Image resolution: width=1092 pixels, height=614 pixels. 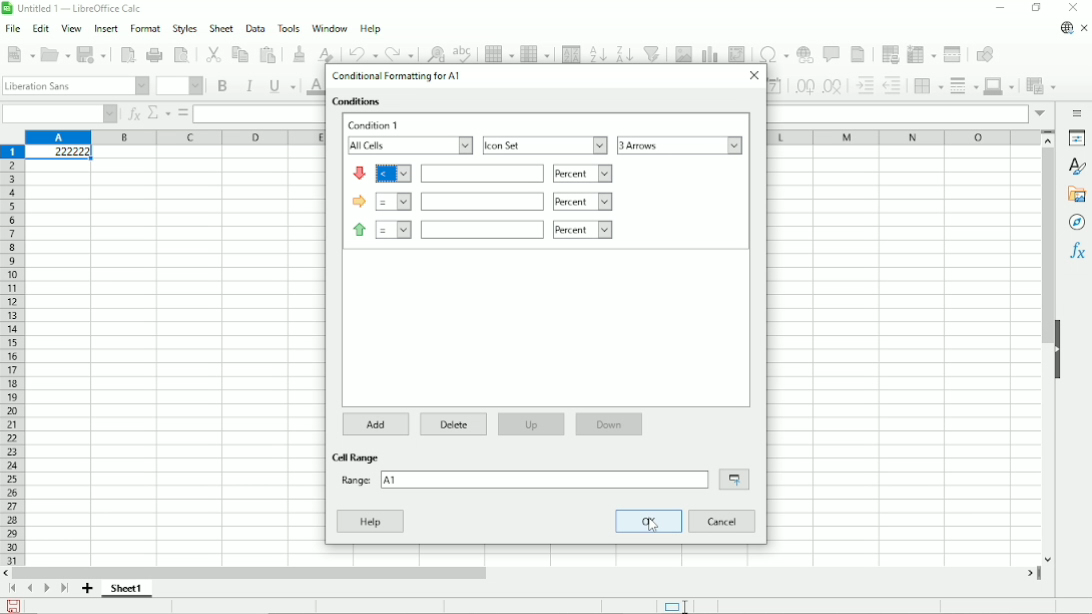 What do you see at coordinates (75, 10) in the screenshot?
I see `Title` at bounding box center [75, 10].